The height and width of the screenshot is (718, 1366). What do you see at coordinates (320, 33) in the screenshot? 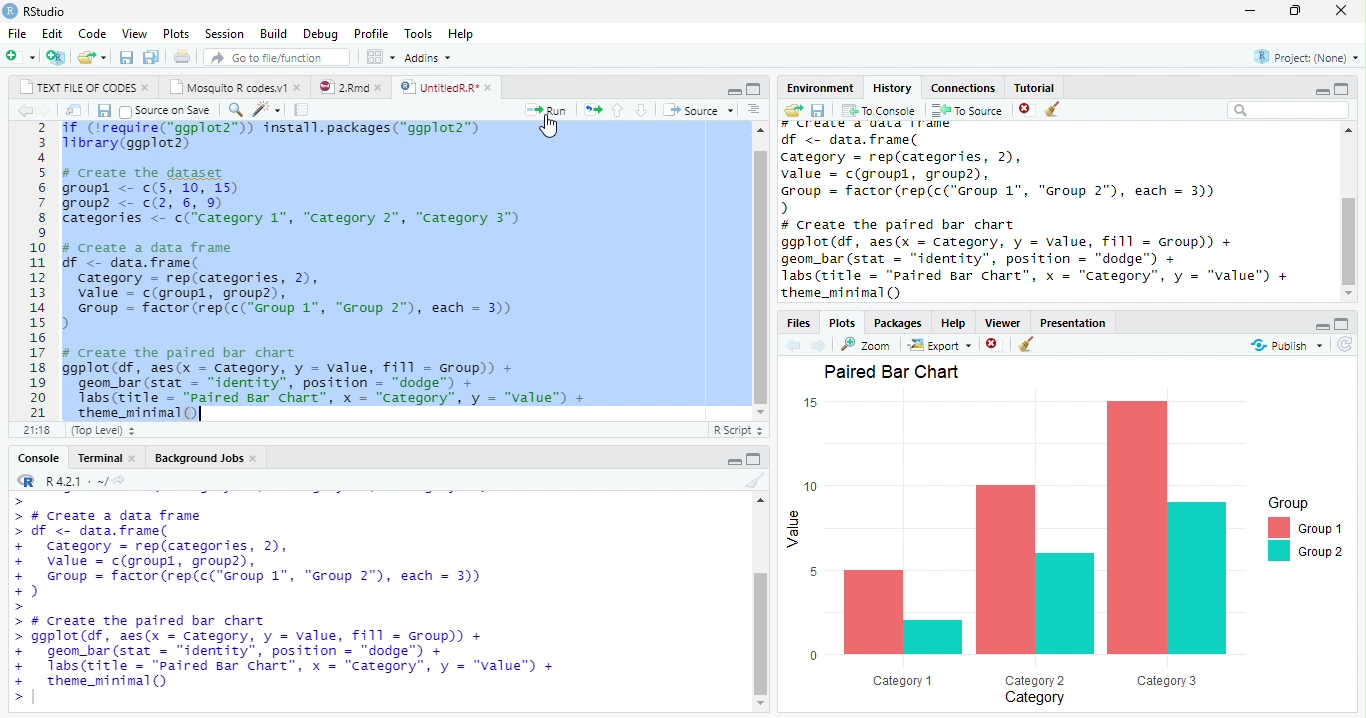
I see `debug` at bounding box center [320, 33].